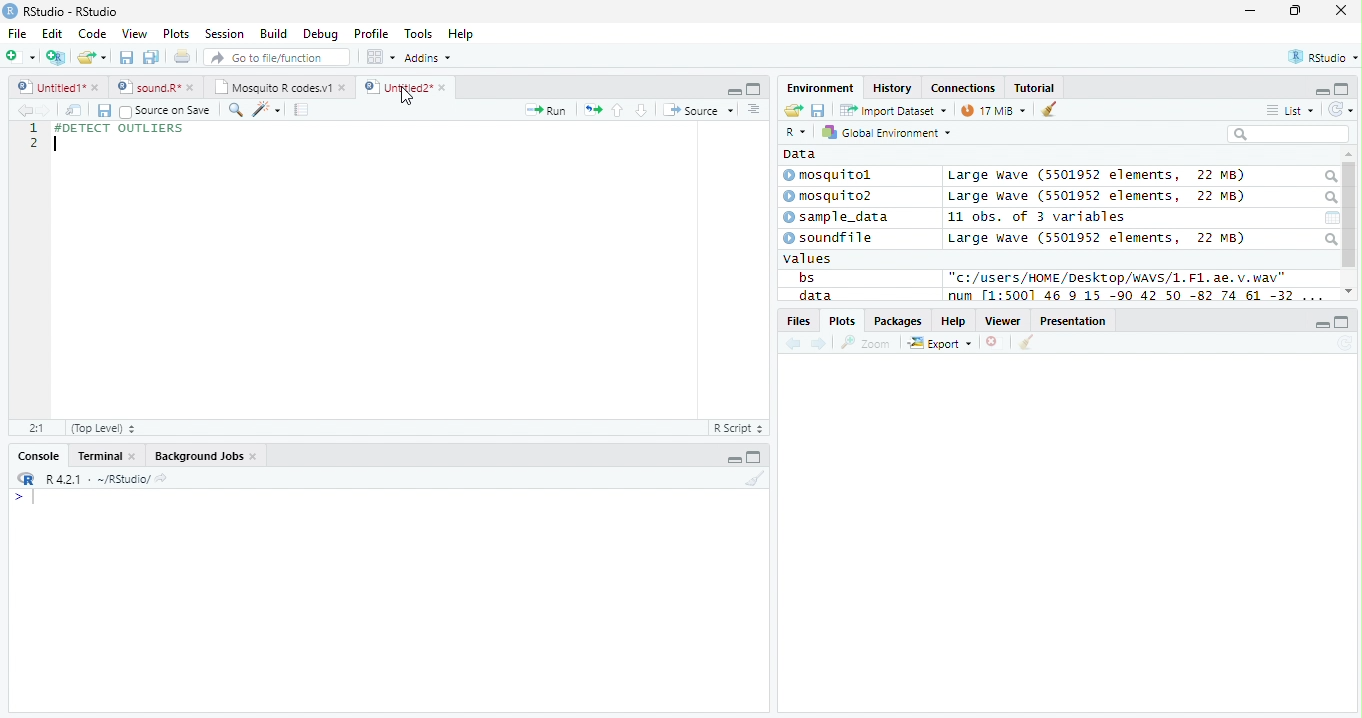 The height and width of the screenshot is (718, 1362). I want to click on Profile, so click(371, 33).